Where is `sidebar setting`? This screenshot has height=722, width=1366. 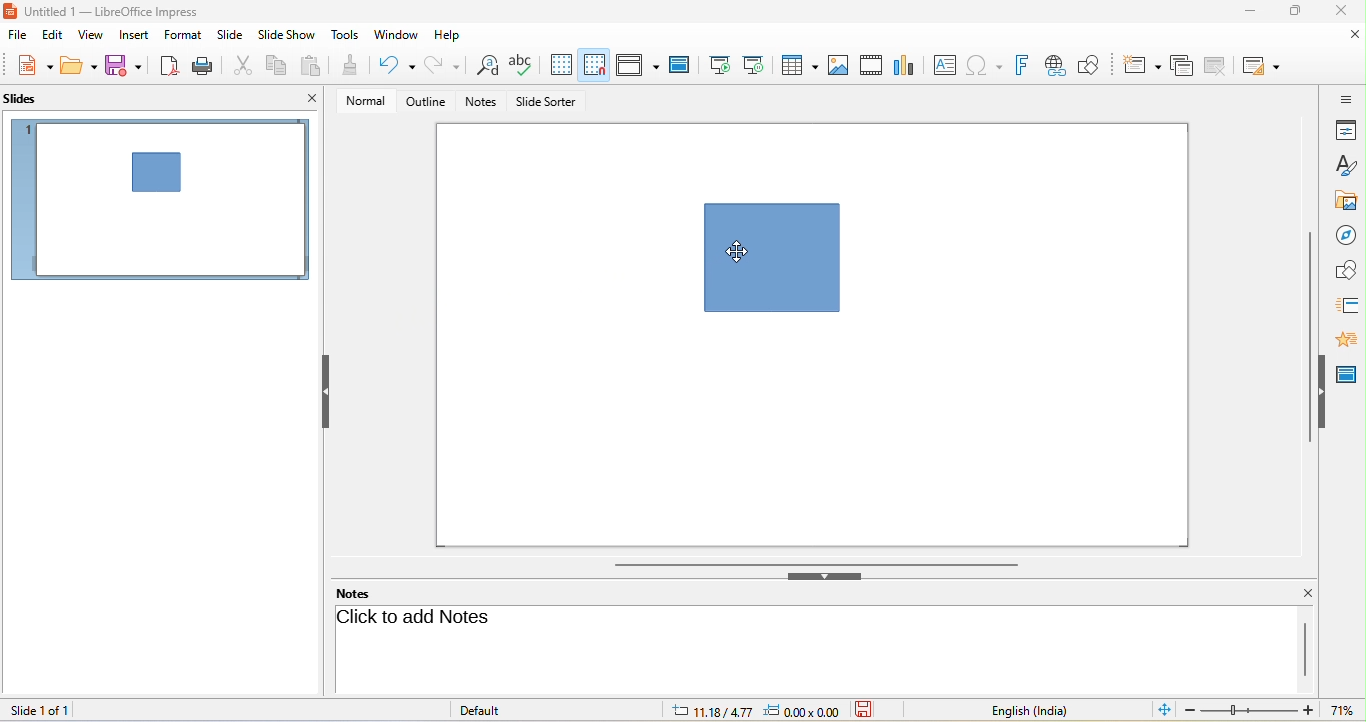
sidebar setting is located at coordinates (1346, 99).